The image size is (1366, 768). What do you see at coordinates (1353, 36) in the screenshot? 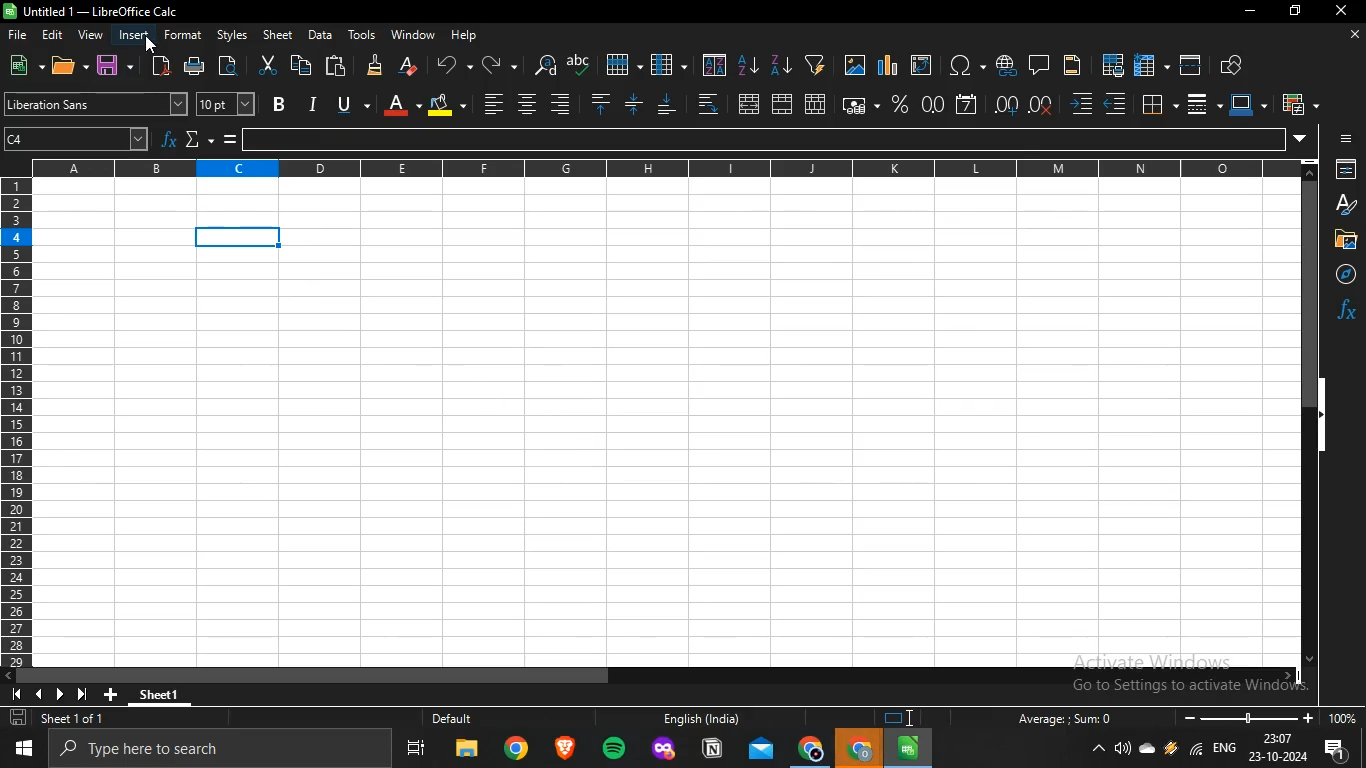
I see `close` at bounding box center [1353, 36].